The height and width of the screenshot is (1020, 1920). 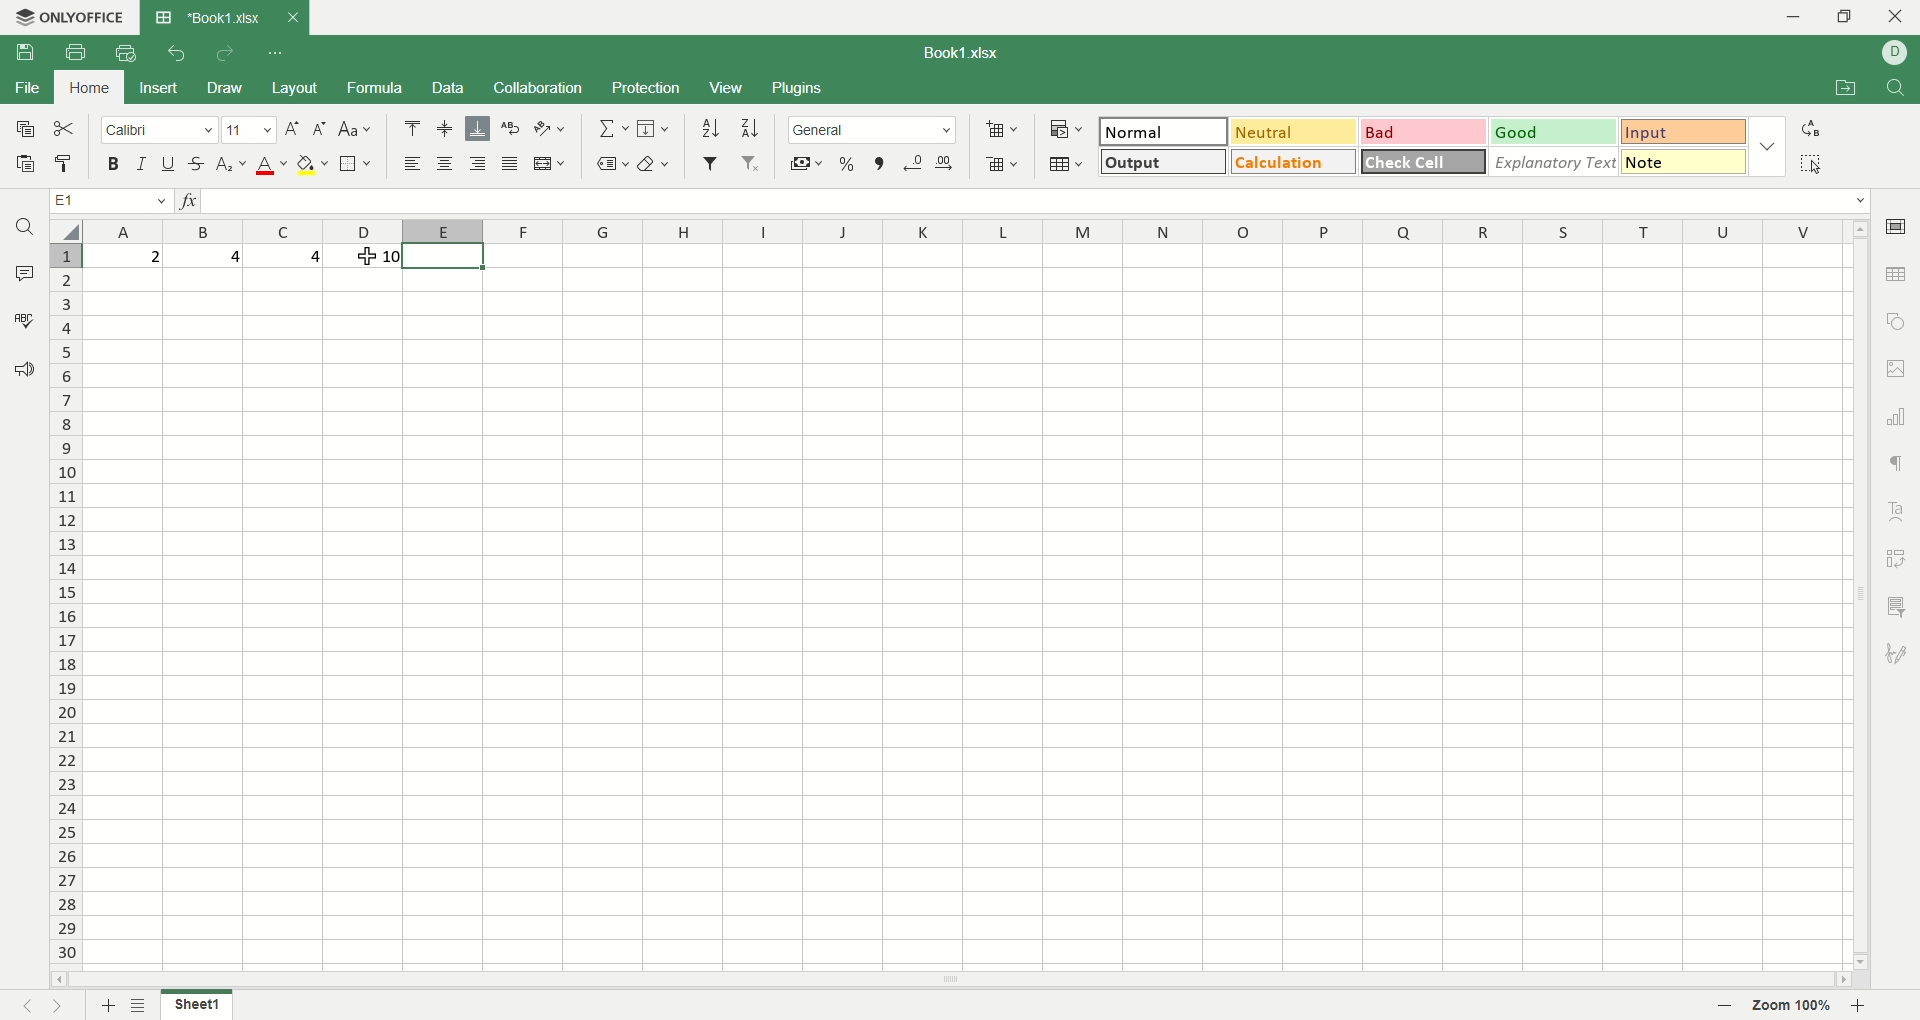 What do you see at coordinates (316, 129) in the screenshot?
I see `decrease font` at bounding box center [316, 129].